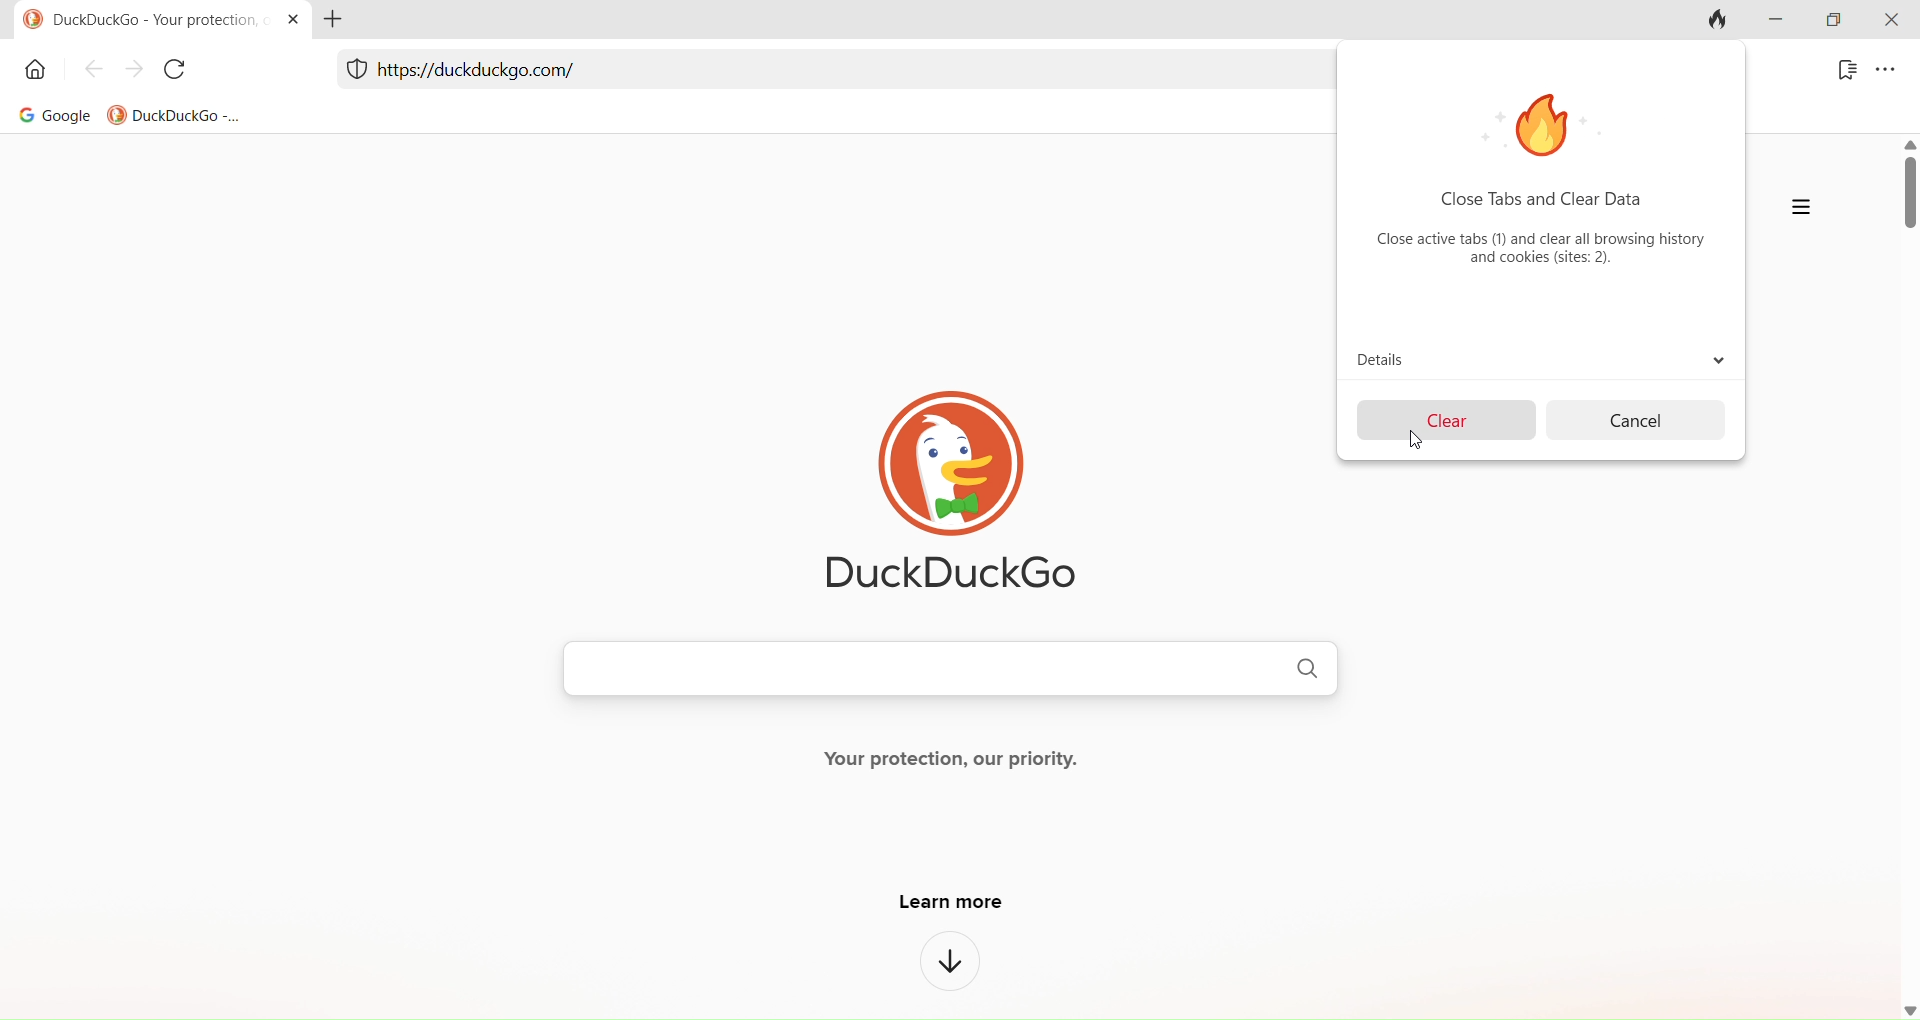 Image resolution: width=1920 pixels, height=1020 pixels. What do you see at coordinates (1890, 21) in the screenshot?
I see `close` at bounding box center [1890, 21].